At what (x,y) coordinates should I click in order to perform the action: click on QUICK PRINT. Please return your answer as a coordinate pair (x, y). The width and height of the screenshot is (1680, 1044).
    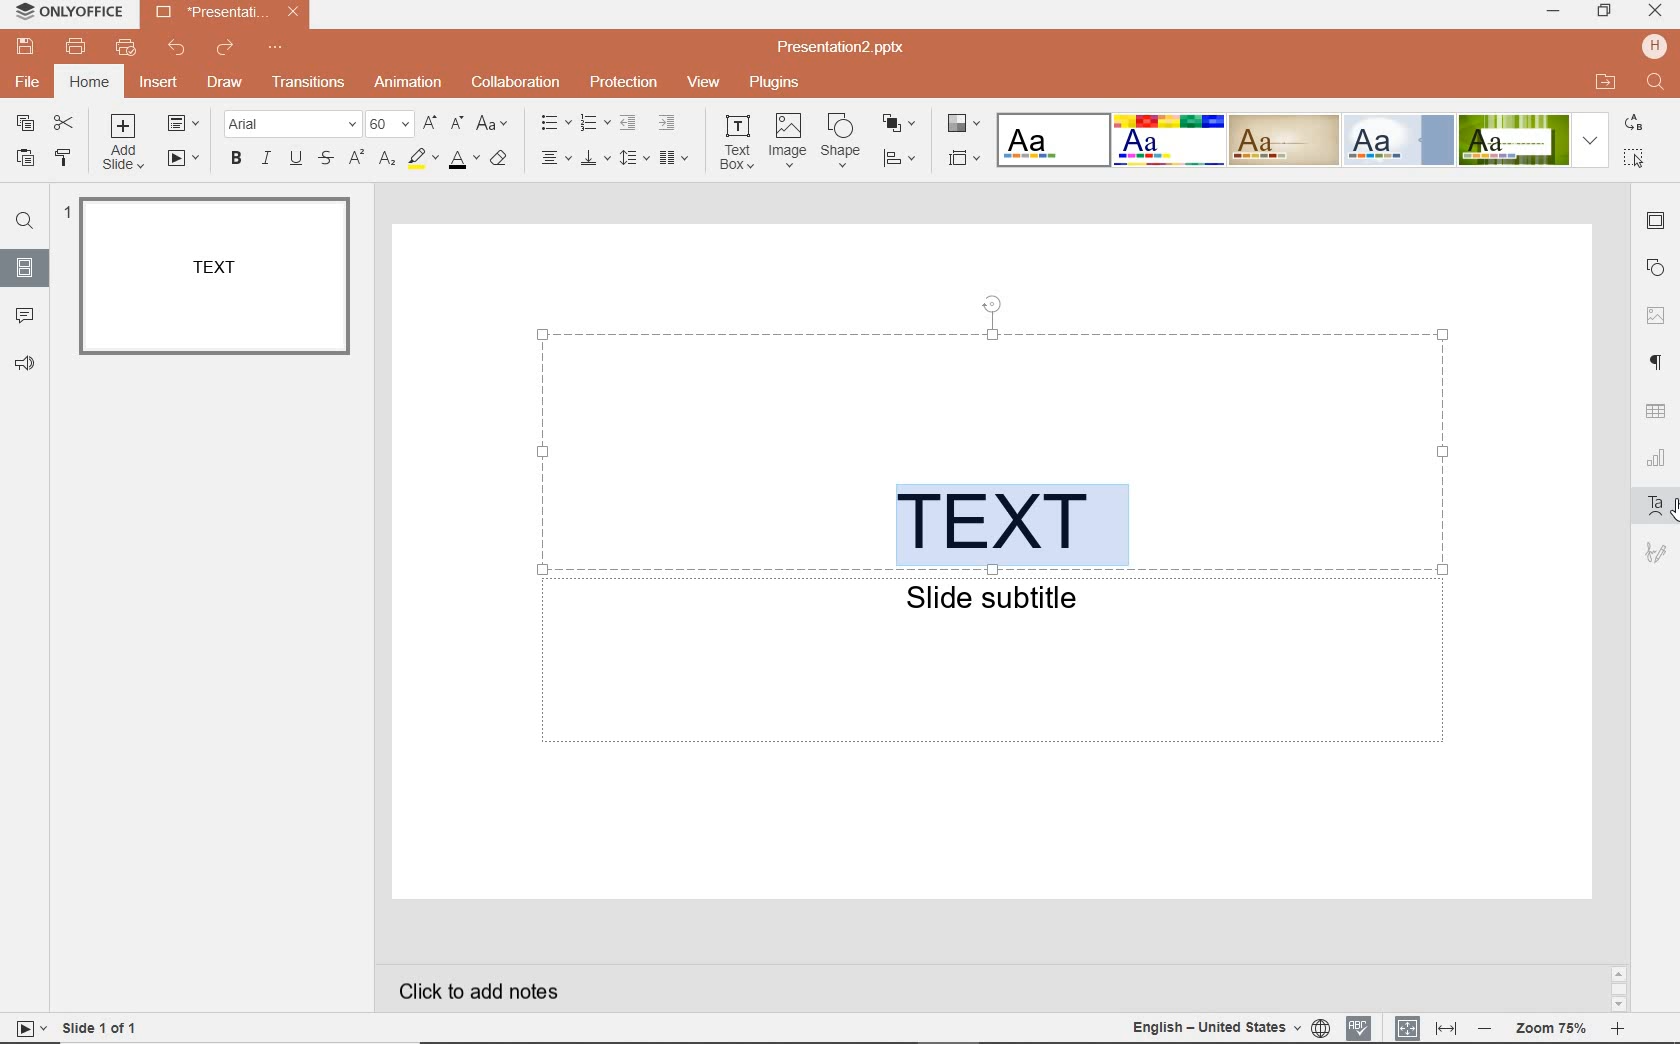
    Looking at the image, I should click on (125, 49).